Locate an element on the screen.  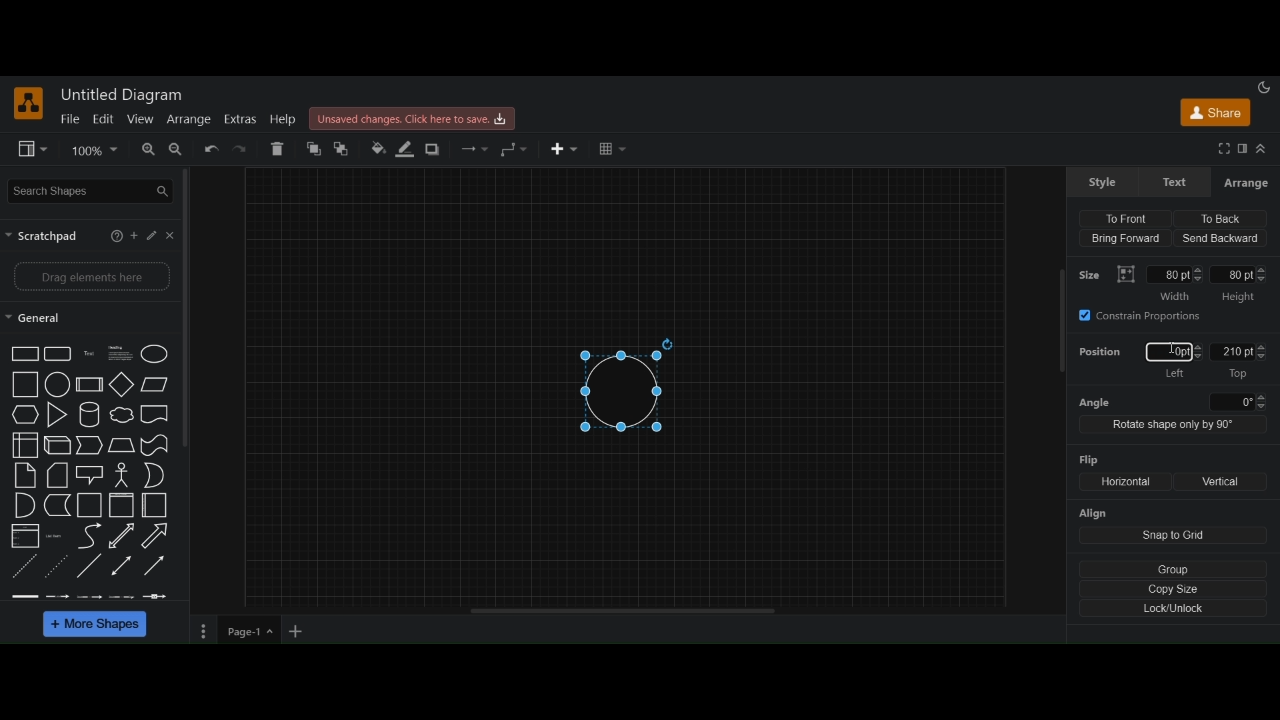
help is located at coordinates (283, 120).